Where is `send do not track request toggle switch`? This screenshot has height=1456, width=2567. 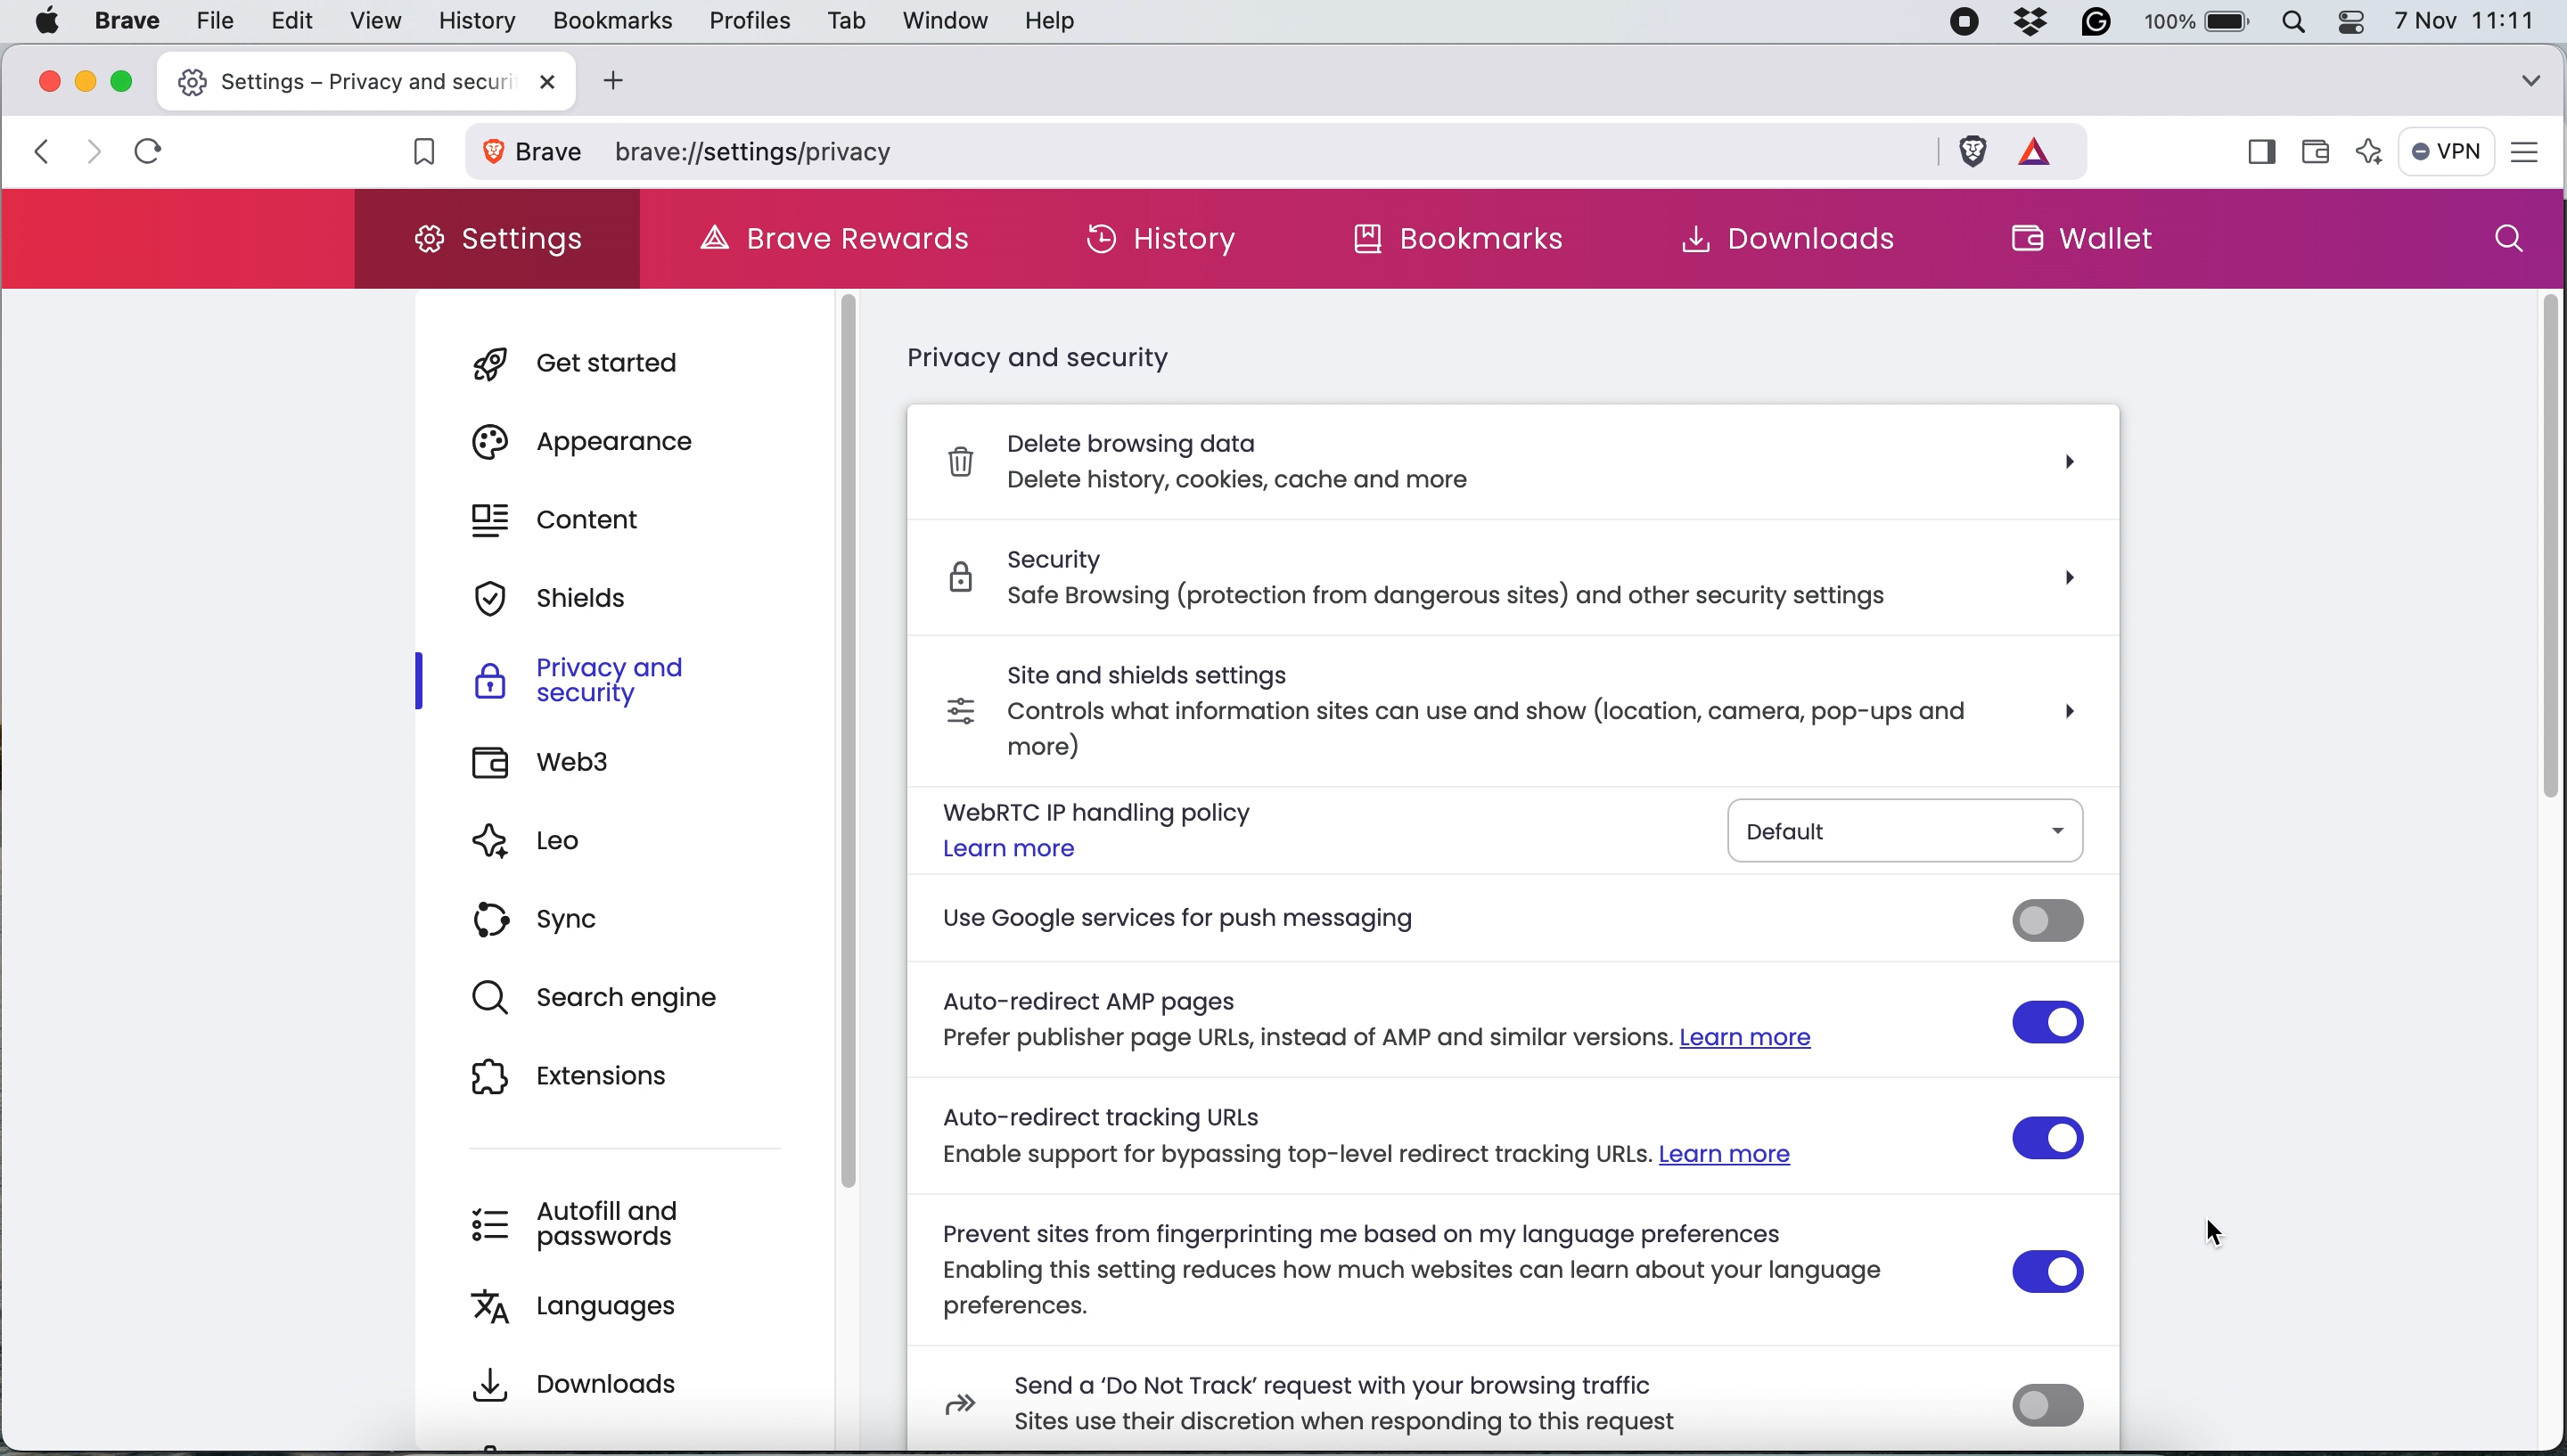 send do not track request toggle switch is located at coordinates (2049, 1404).